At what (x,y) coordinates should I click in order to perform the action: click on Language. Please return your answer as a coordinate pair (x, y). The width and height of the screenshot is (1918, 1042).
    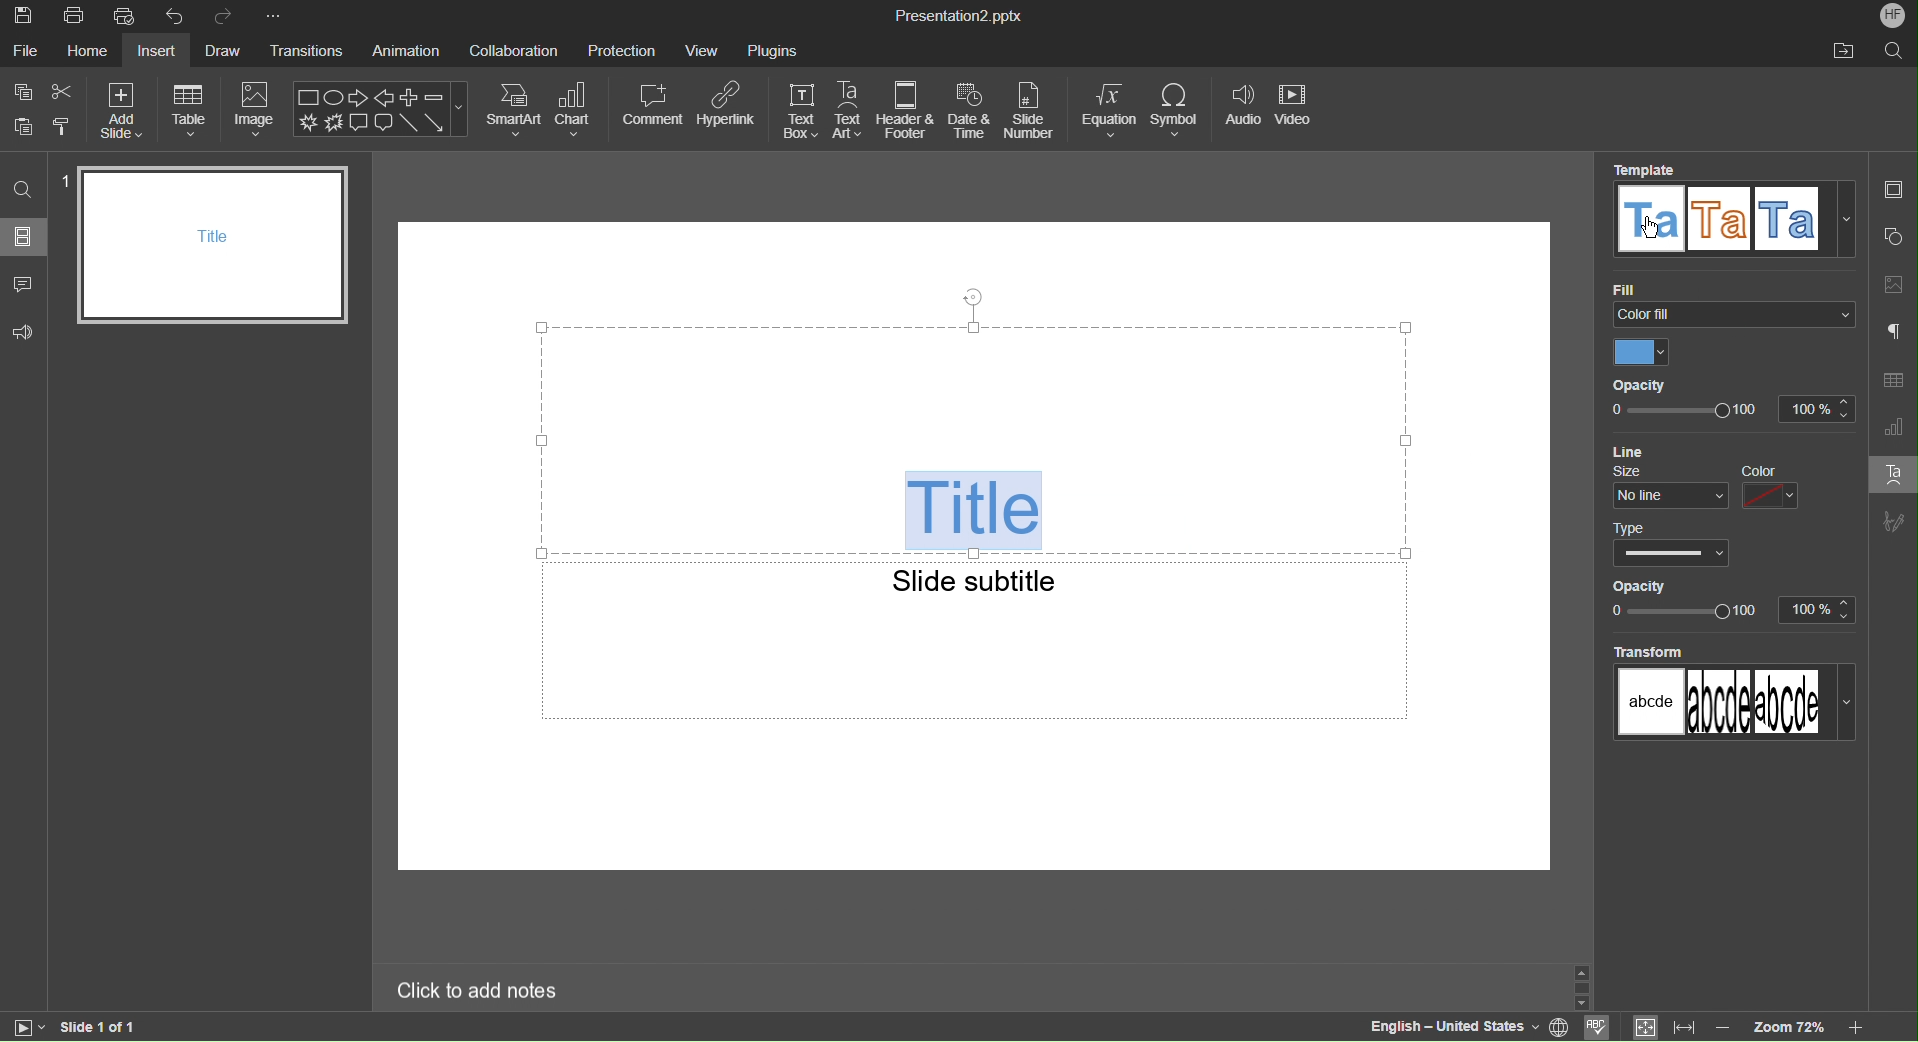
    Looking at the image, I should click on (1448, 1027).